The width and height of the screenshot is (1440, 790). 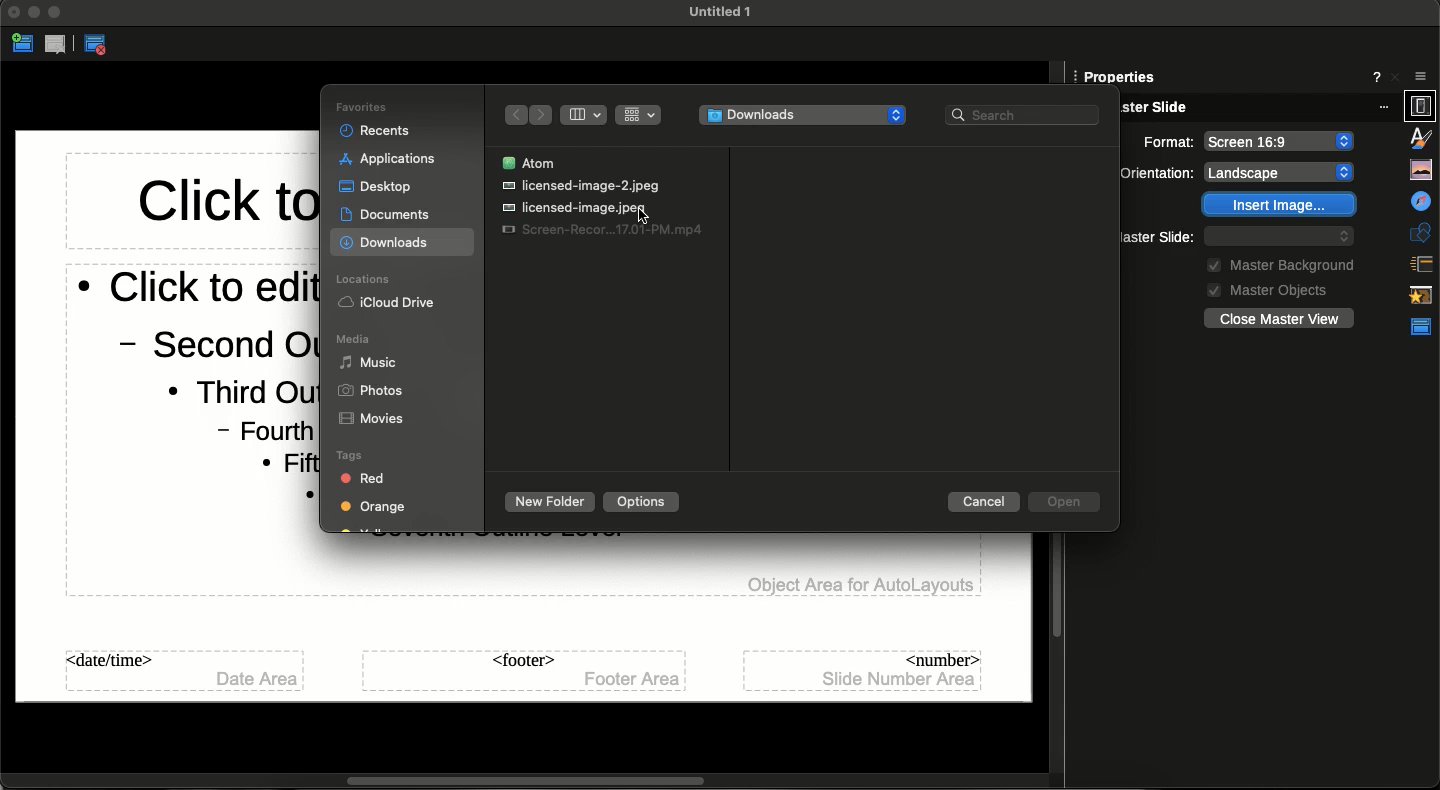 What do you see at coordinates (1422, 328) in the screenshot?
I see `Properties` at bounding box center [1422, 328].